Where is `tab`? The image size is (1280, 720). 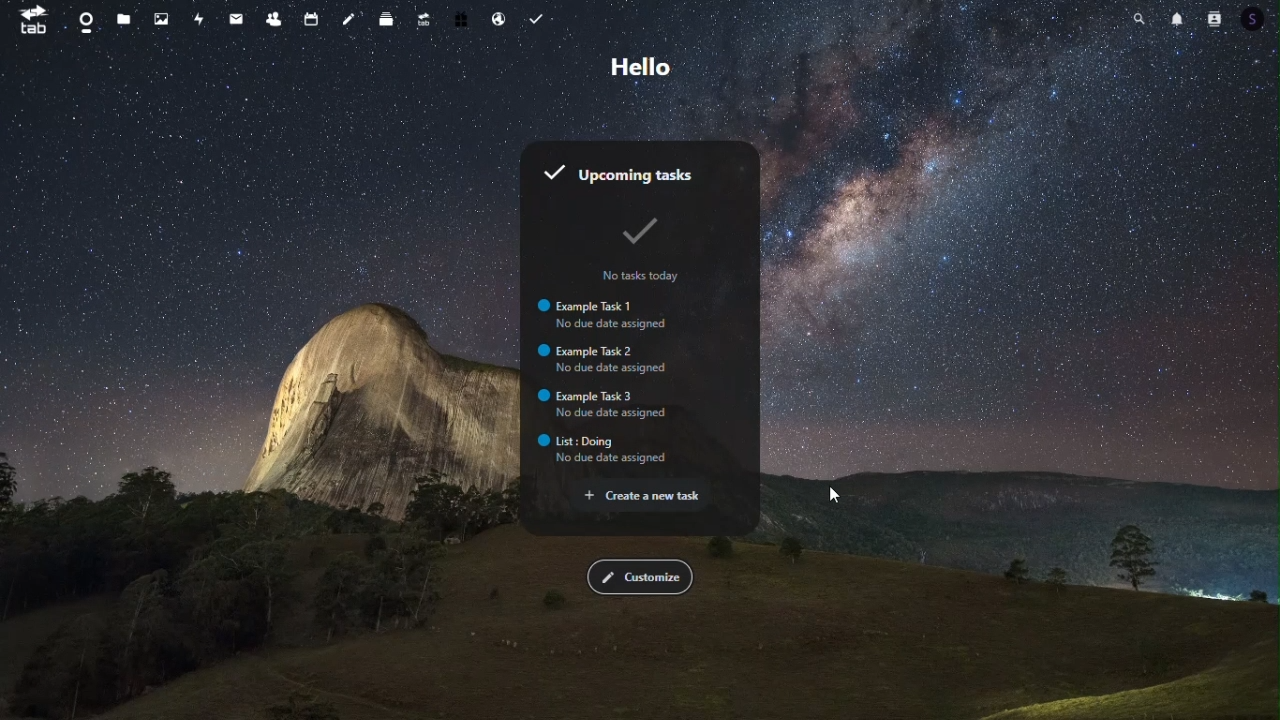 tab is located at coordinates (31, 24).